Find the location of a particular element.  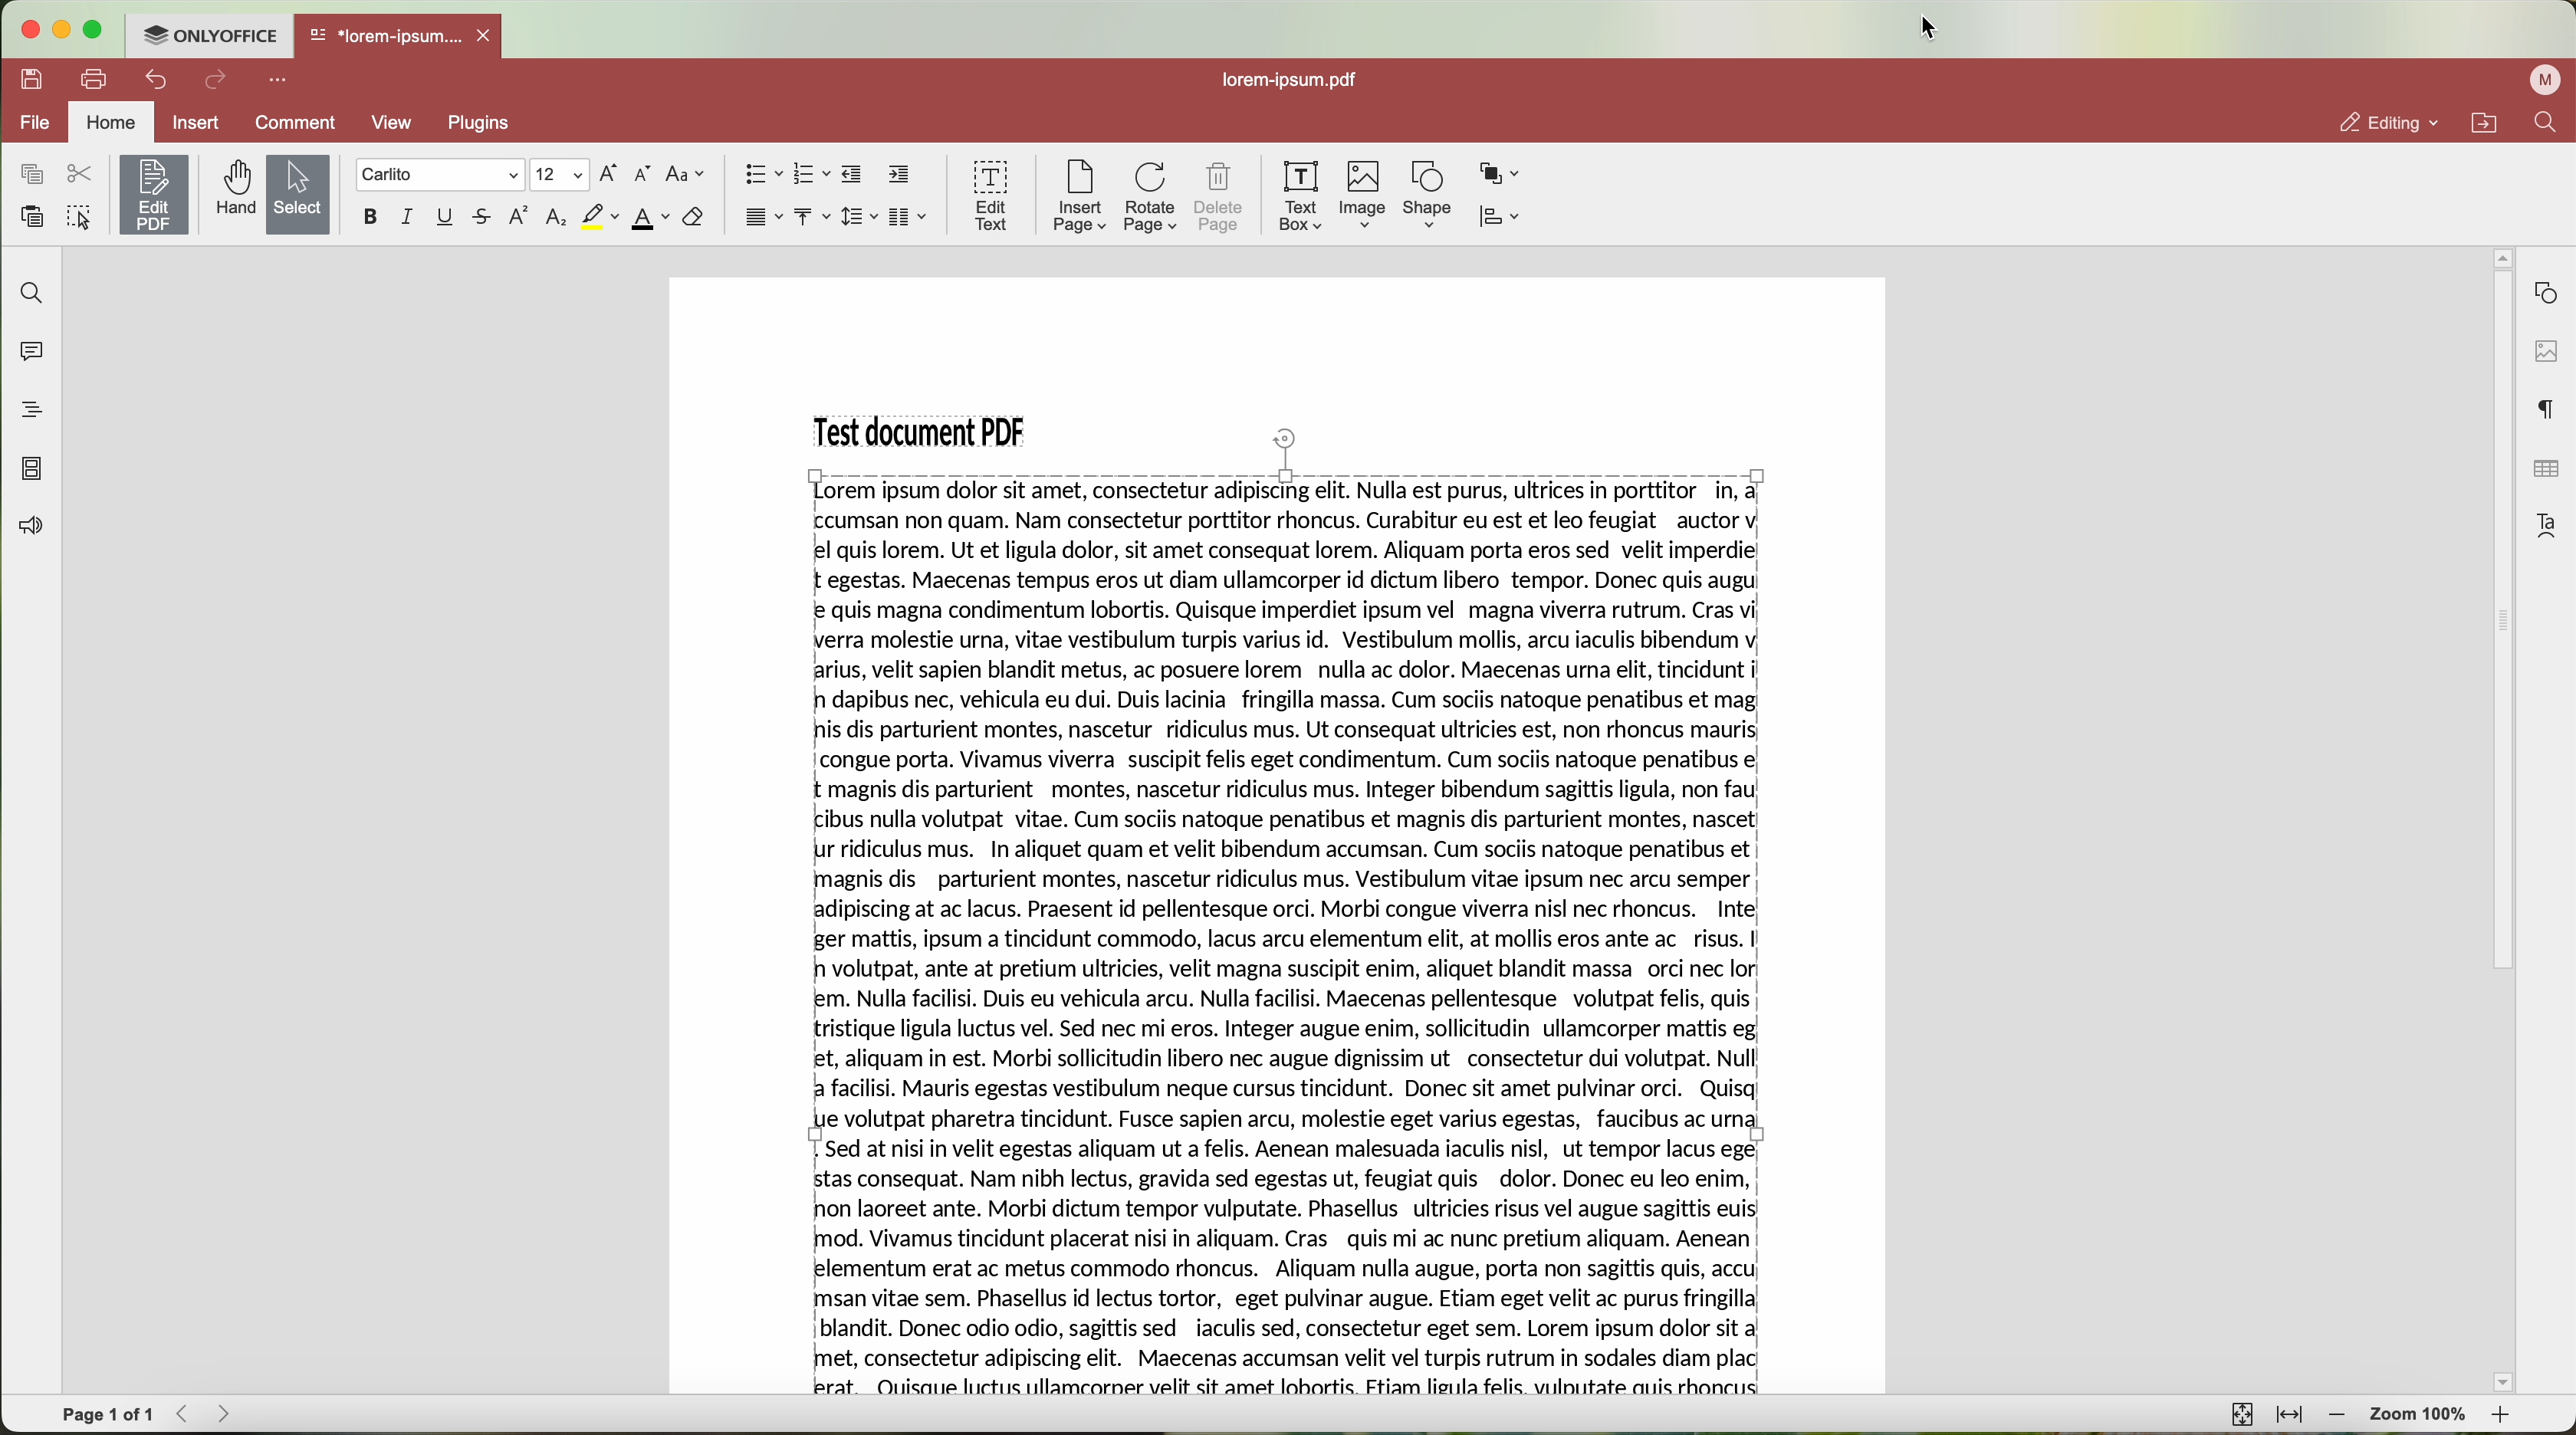

undo is located at coordinates (159, 80).